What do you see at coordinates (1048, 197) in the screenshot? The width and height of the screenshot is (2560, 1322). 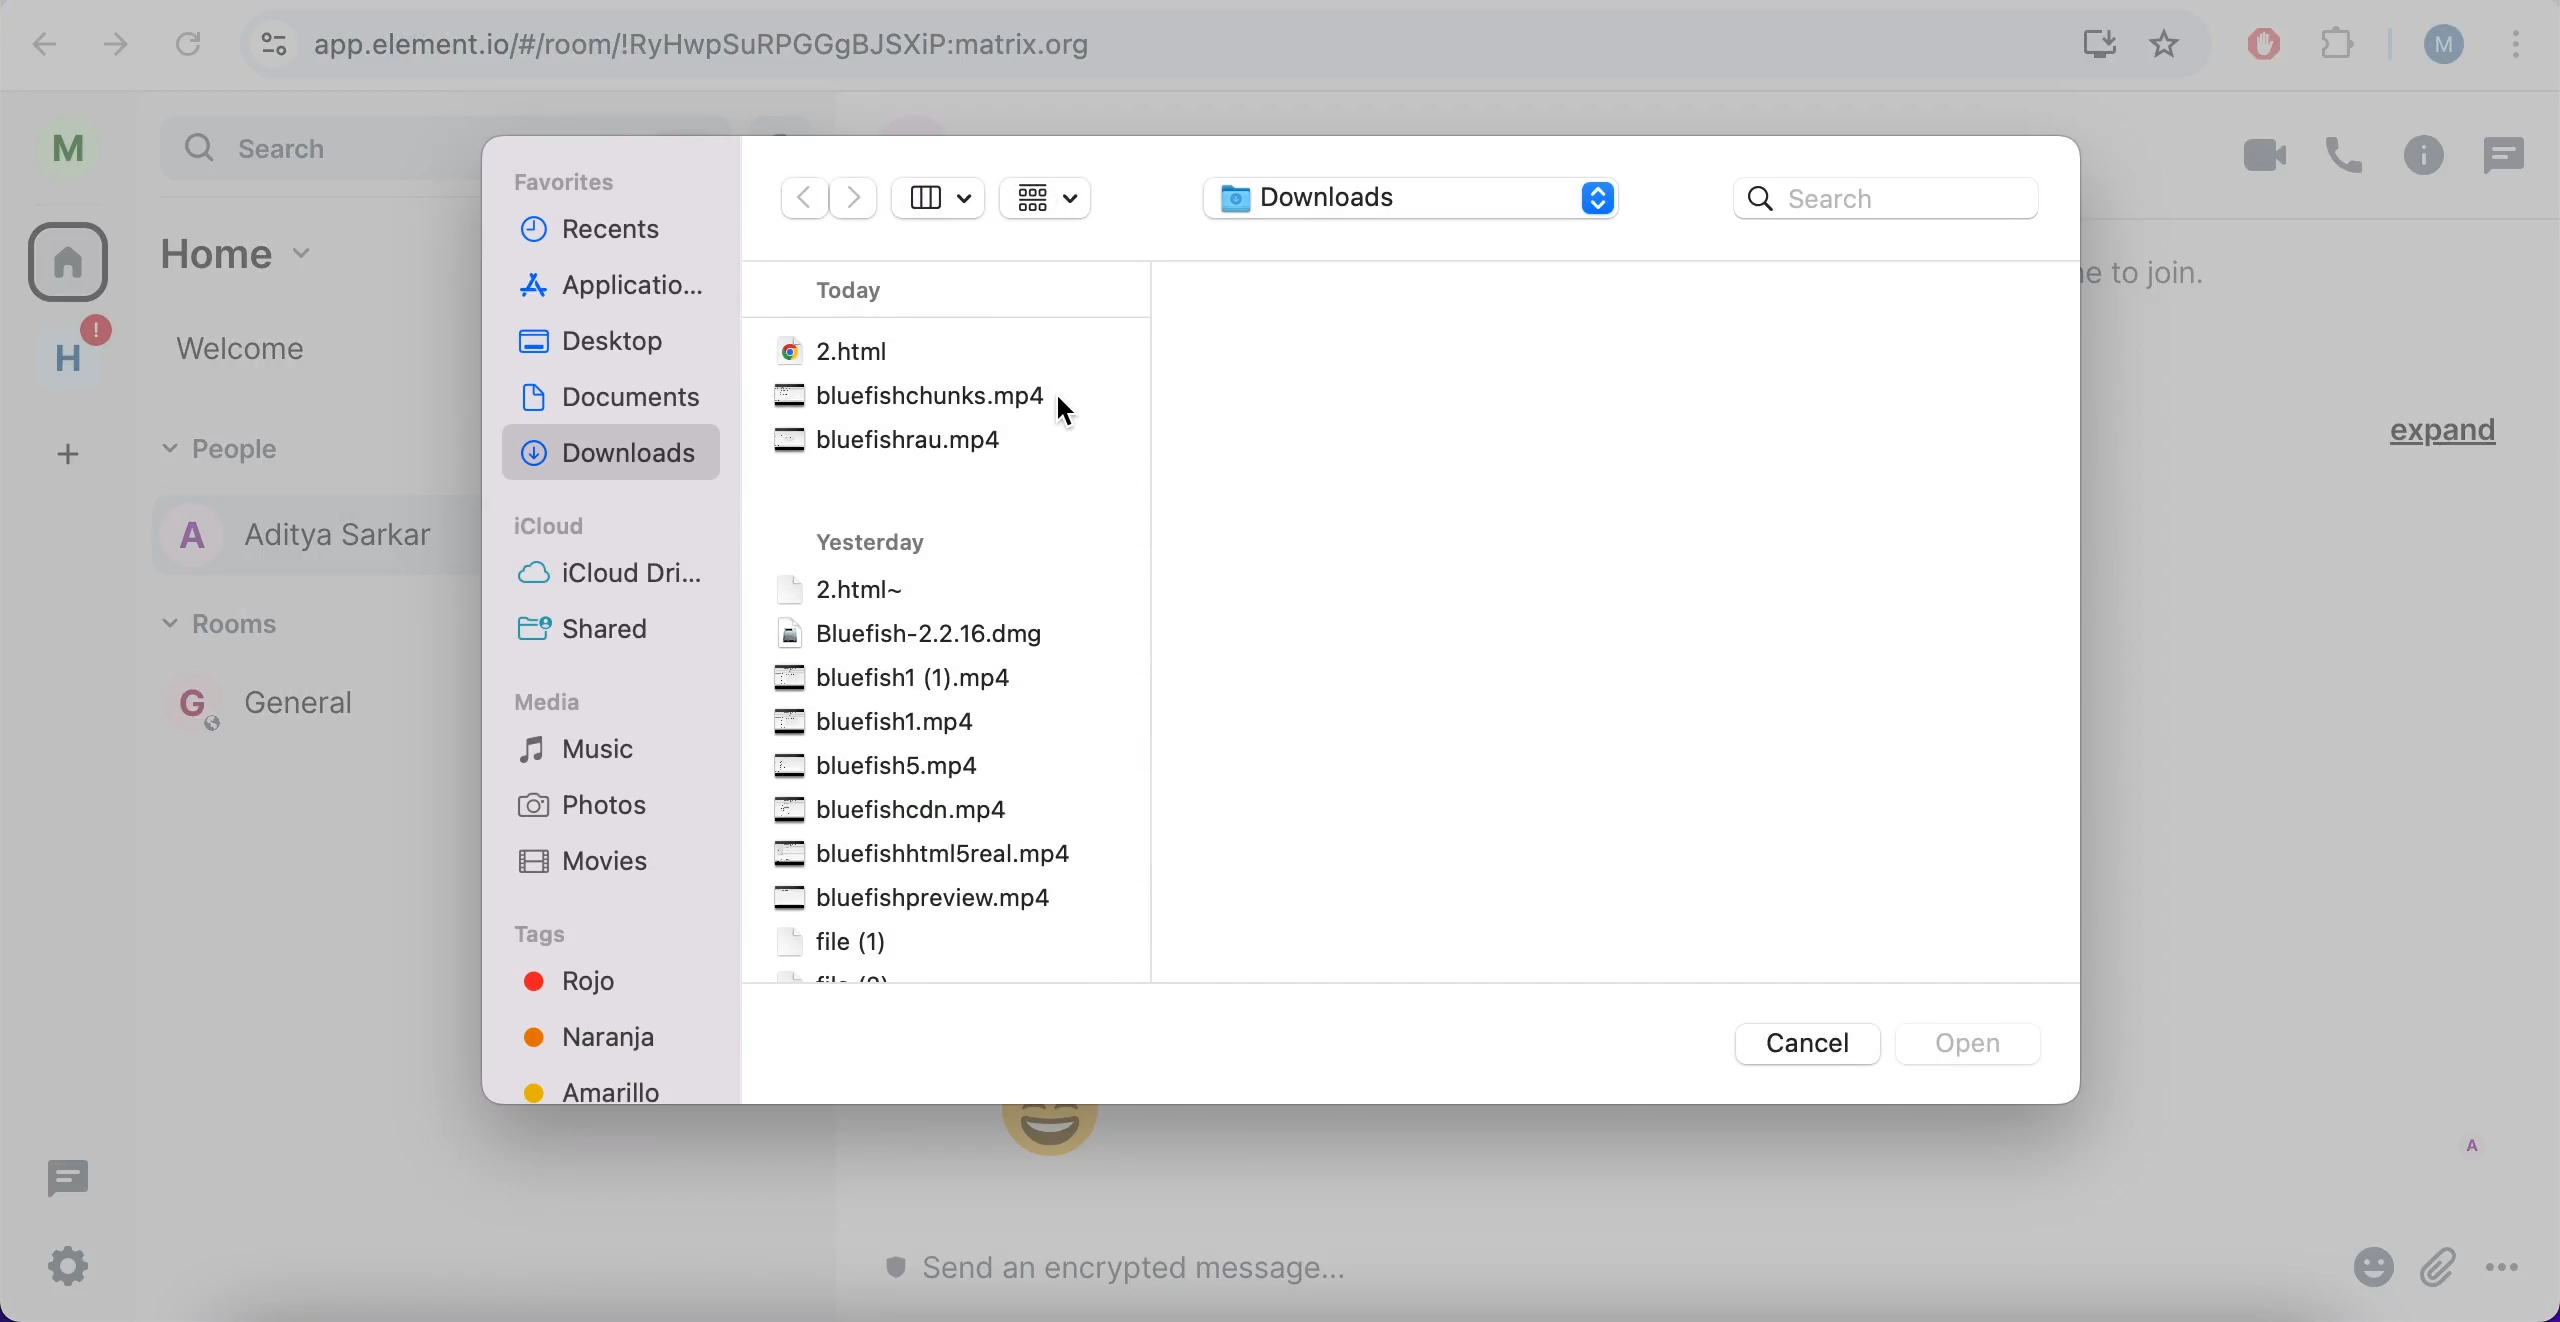 I see `change the item grouping` at bounding box center [1048, 197].